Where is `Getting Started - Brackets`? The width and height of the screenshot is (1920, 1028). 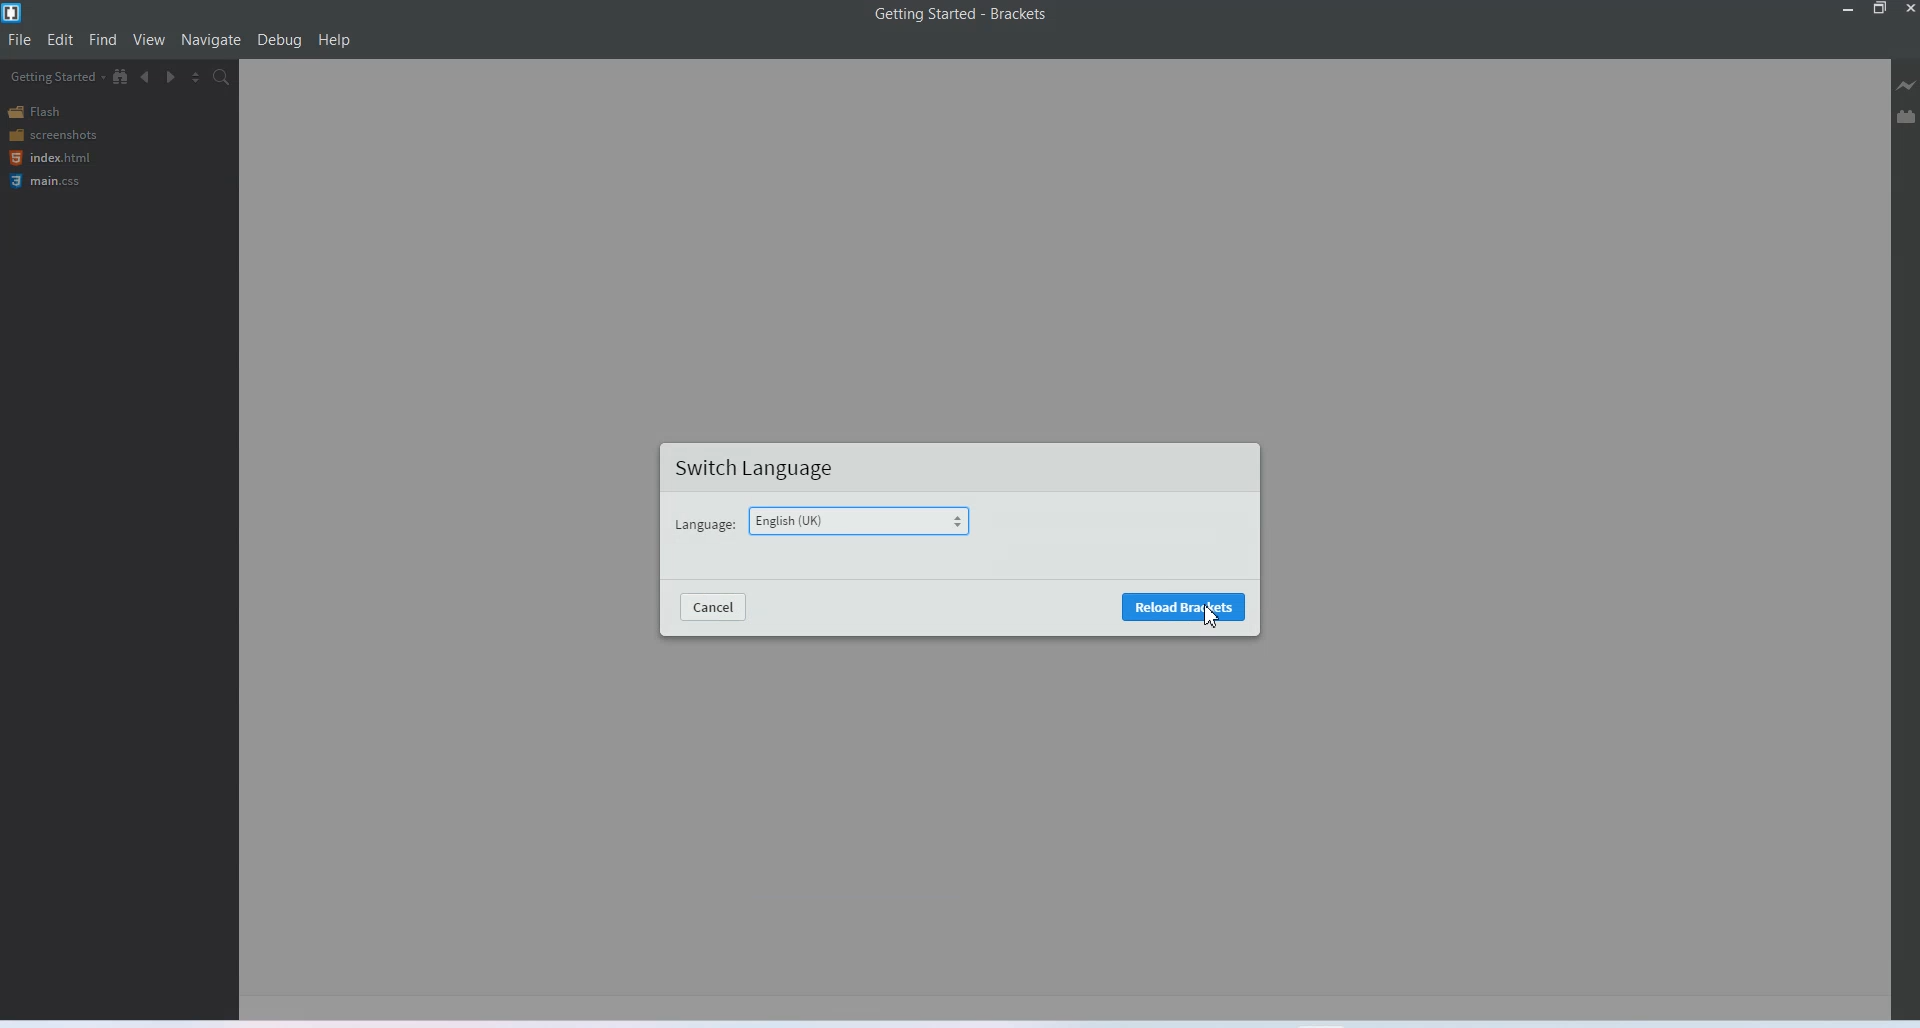
Getting Started - Brackets is located at coordinates (960, 15).